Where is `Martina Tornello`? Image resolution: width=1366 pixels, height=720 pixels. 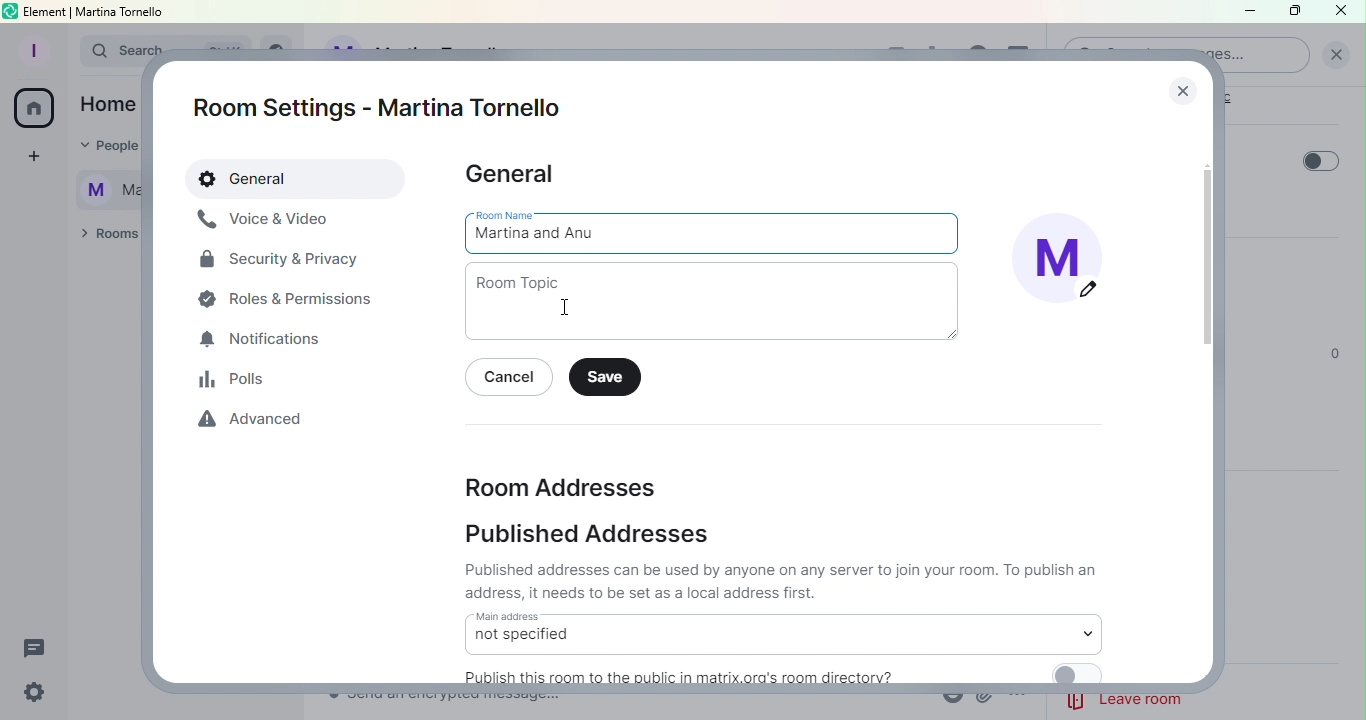 Martina Tornello is located at coordinates (101, 187).